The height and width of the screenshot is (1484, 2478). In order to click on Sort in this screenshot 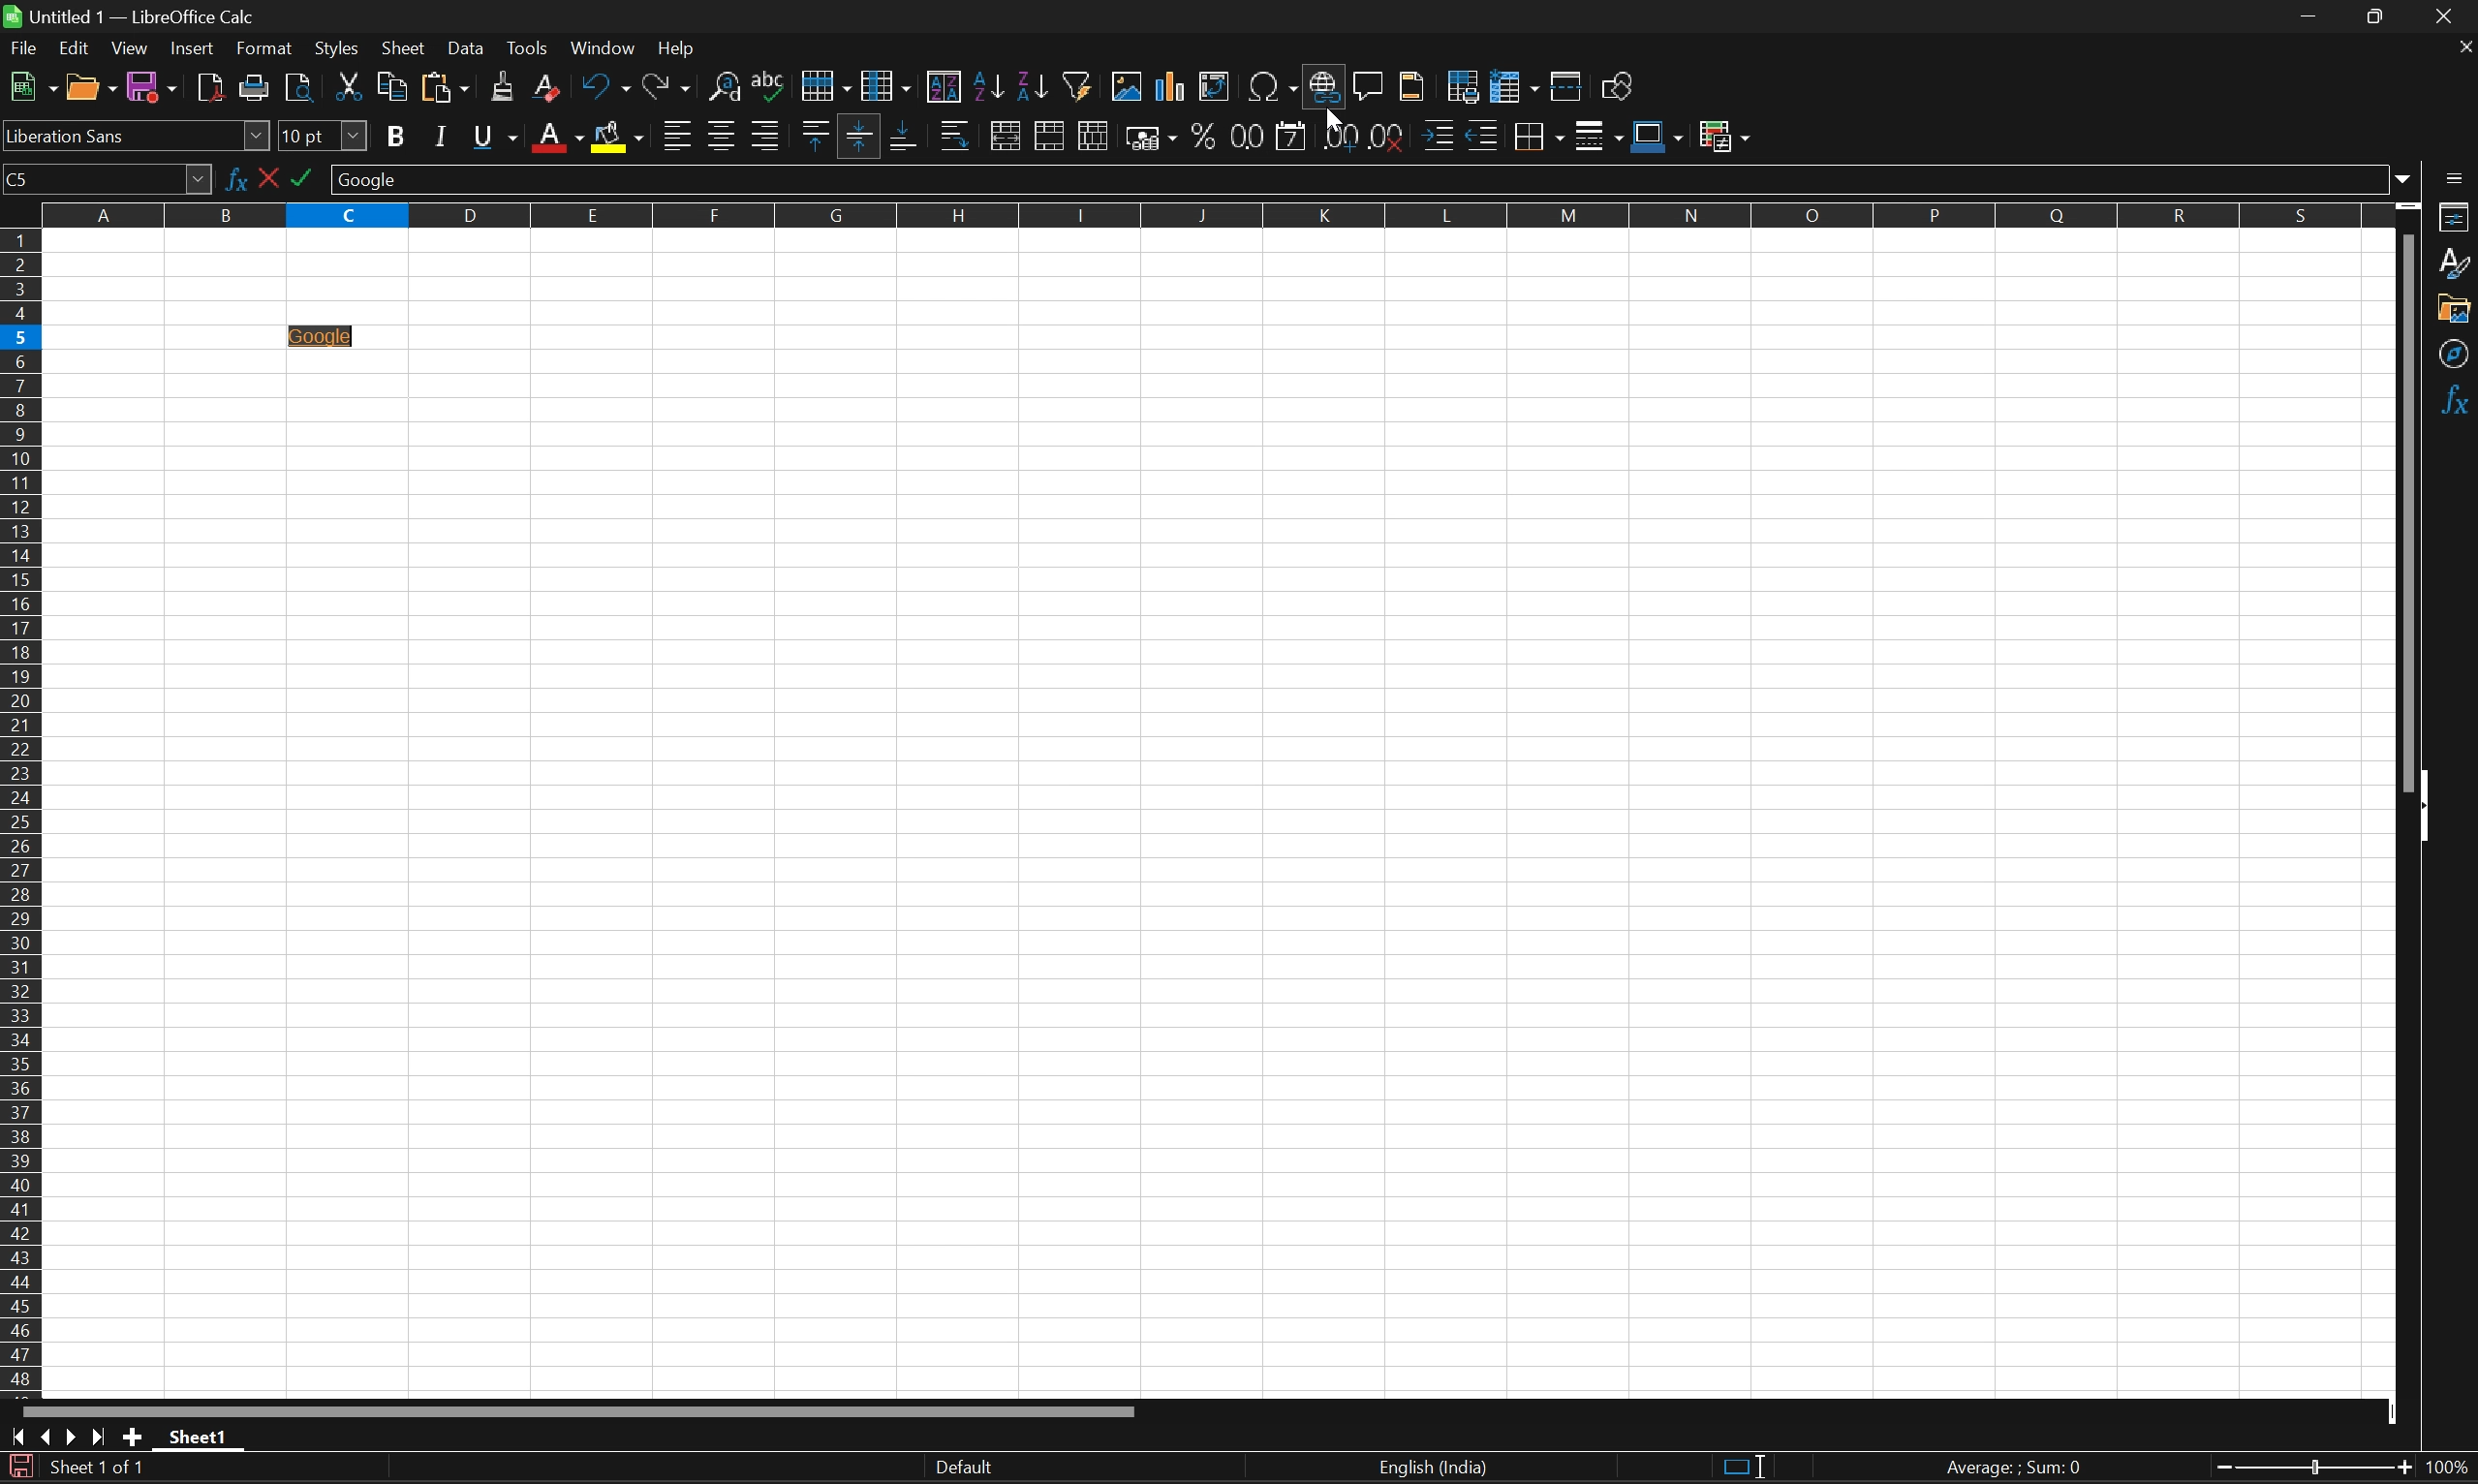, I will do `click(943, 85)`.